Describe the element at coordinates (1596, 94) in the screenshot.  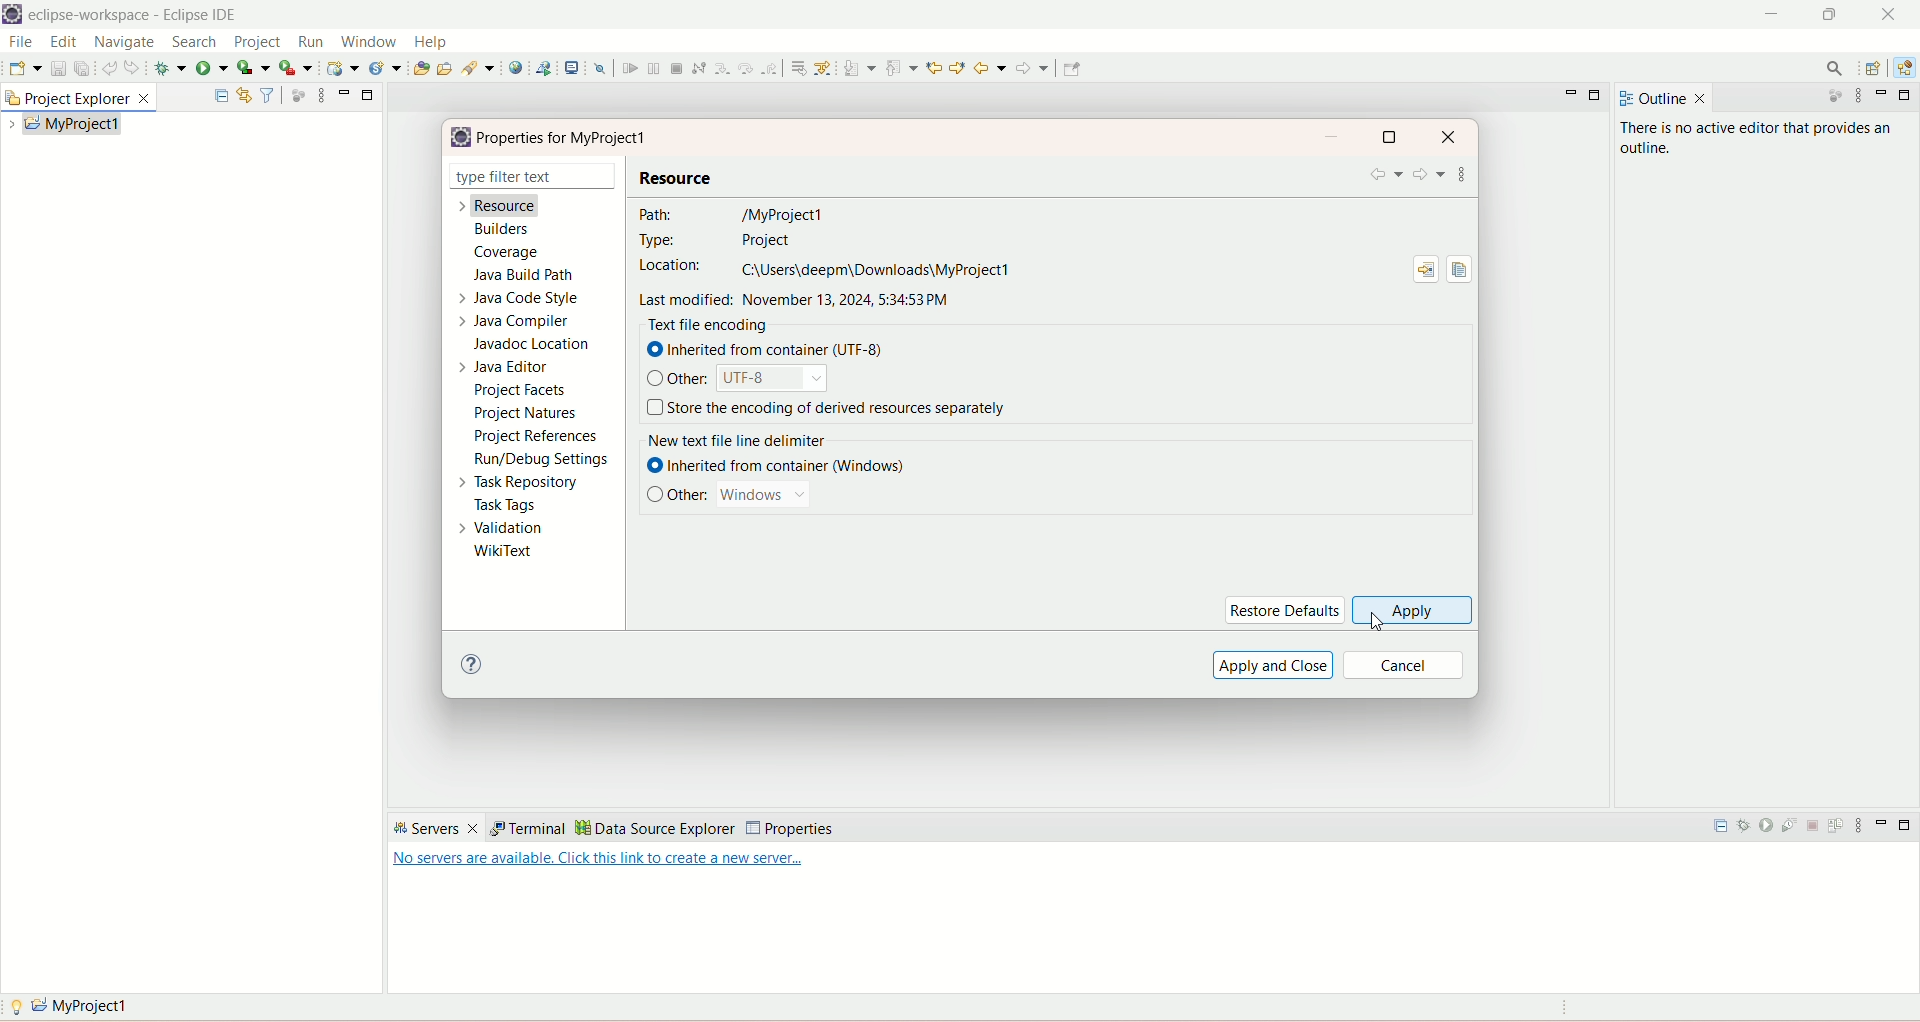
I see `maximize` at that location.